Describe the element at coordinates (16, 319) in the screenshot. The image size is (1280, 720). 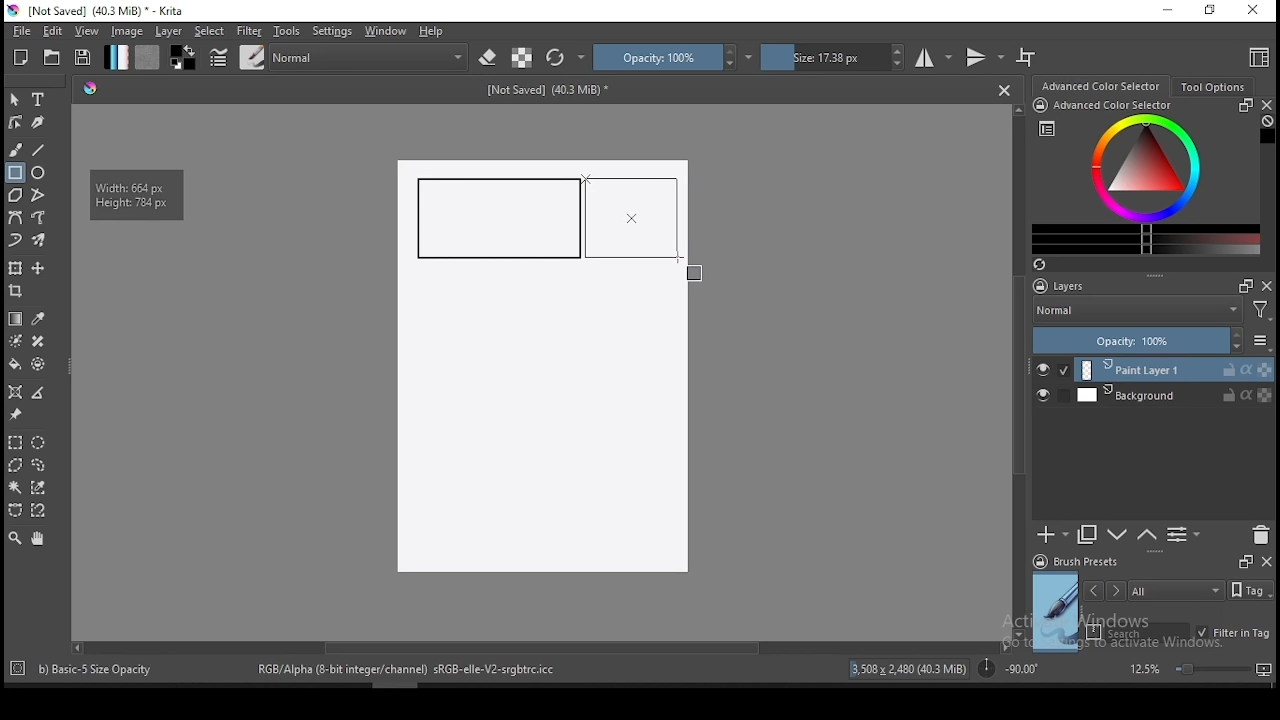
I see `gradient tool` at that location.